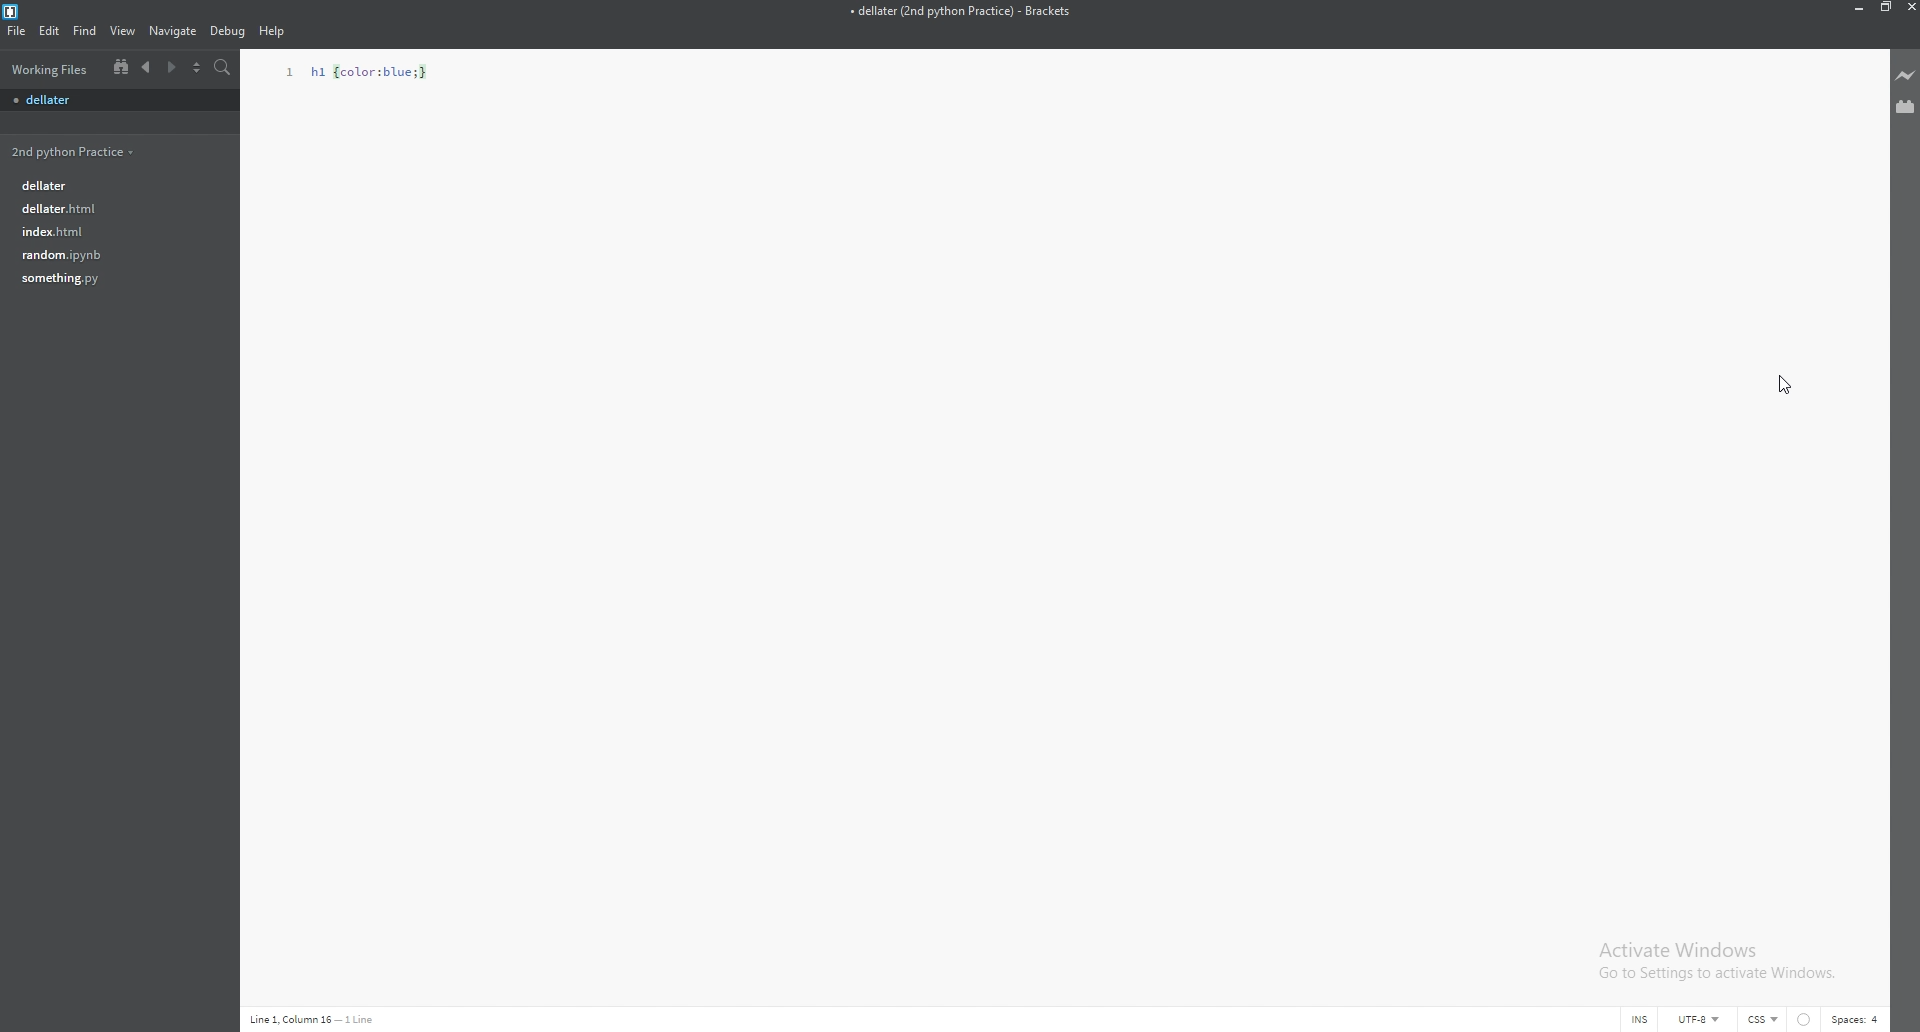 Image resolution: width=1920 pixels, height=1032 pixels. Describe the element at coordinates (227, 32) in the screenshot. I see `debug` at that location.